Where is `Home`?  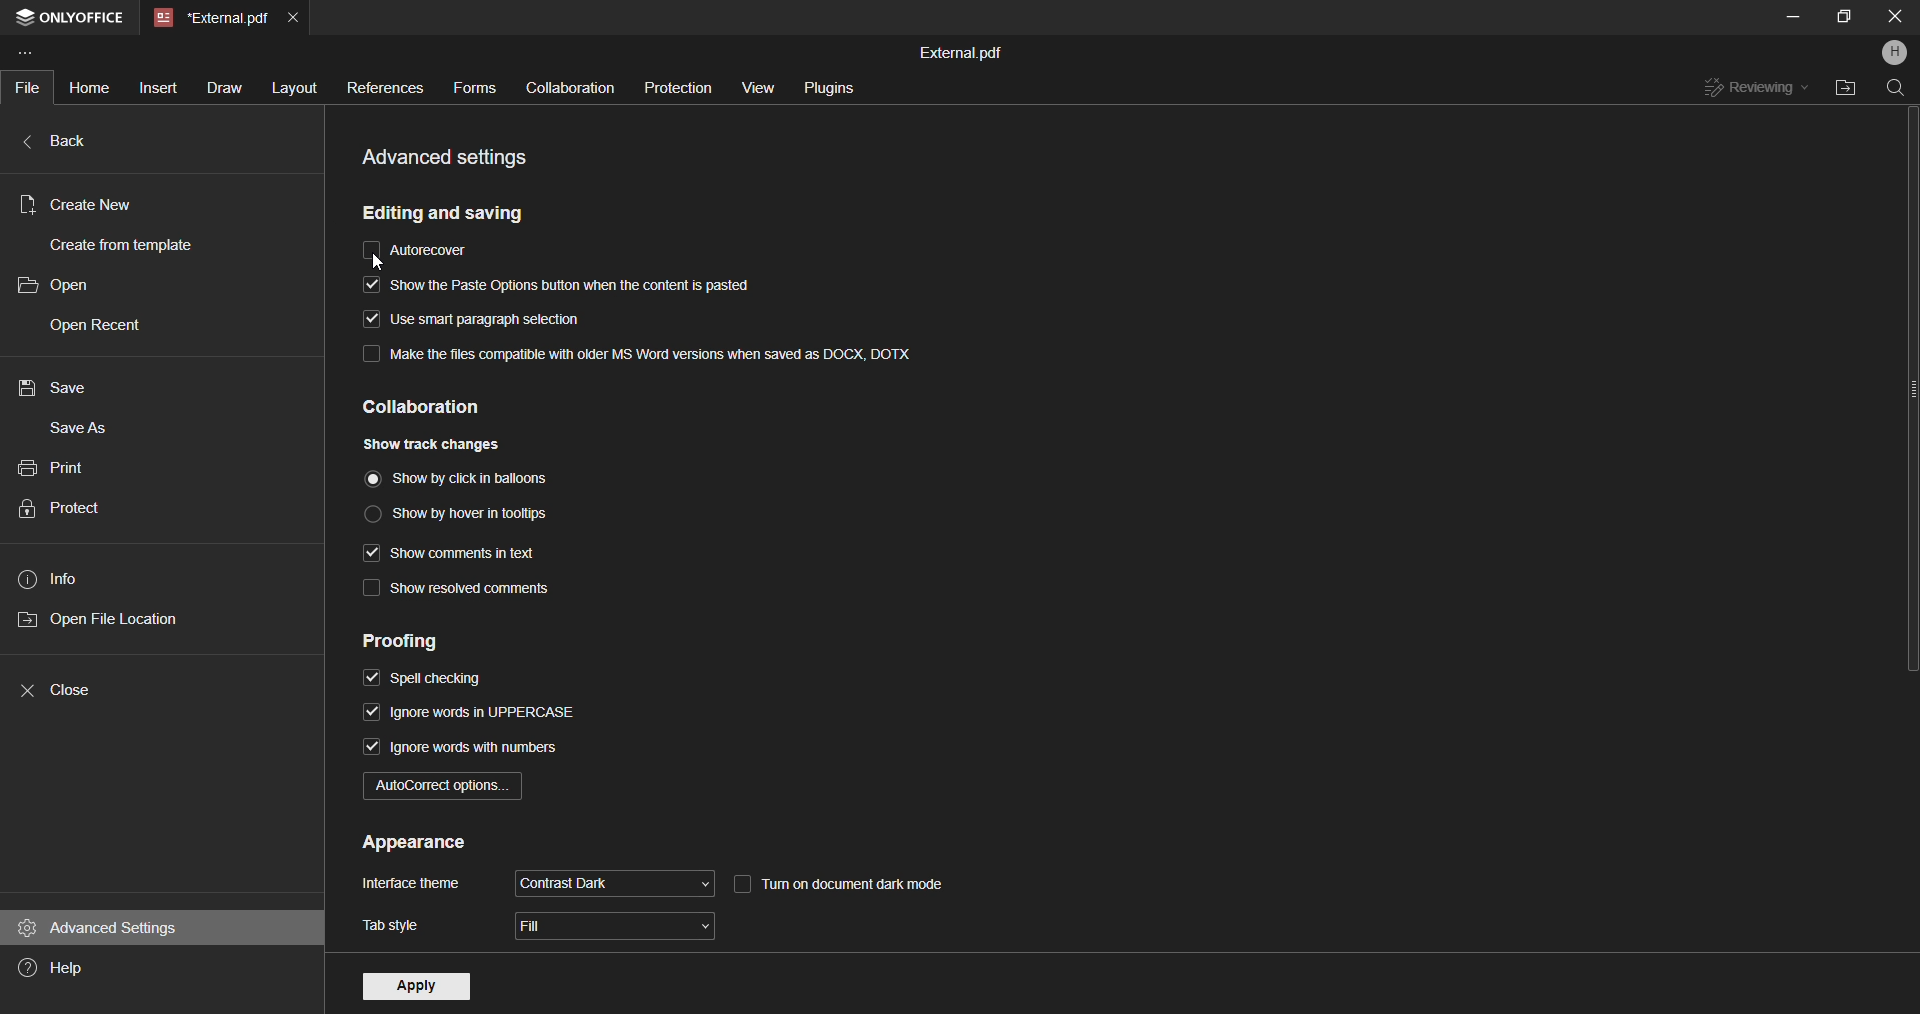
Home is located at coordinates (88, 86).